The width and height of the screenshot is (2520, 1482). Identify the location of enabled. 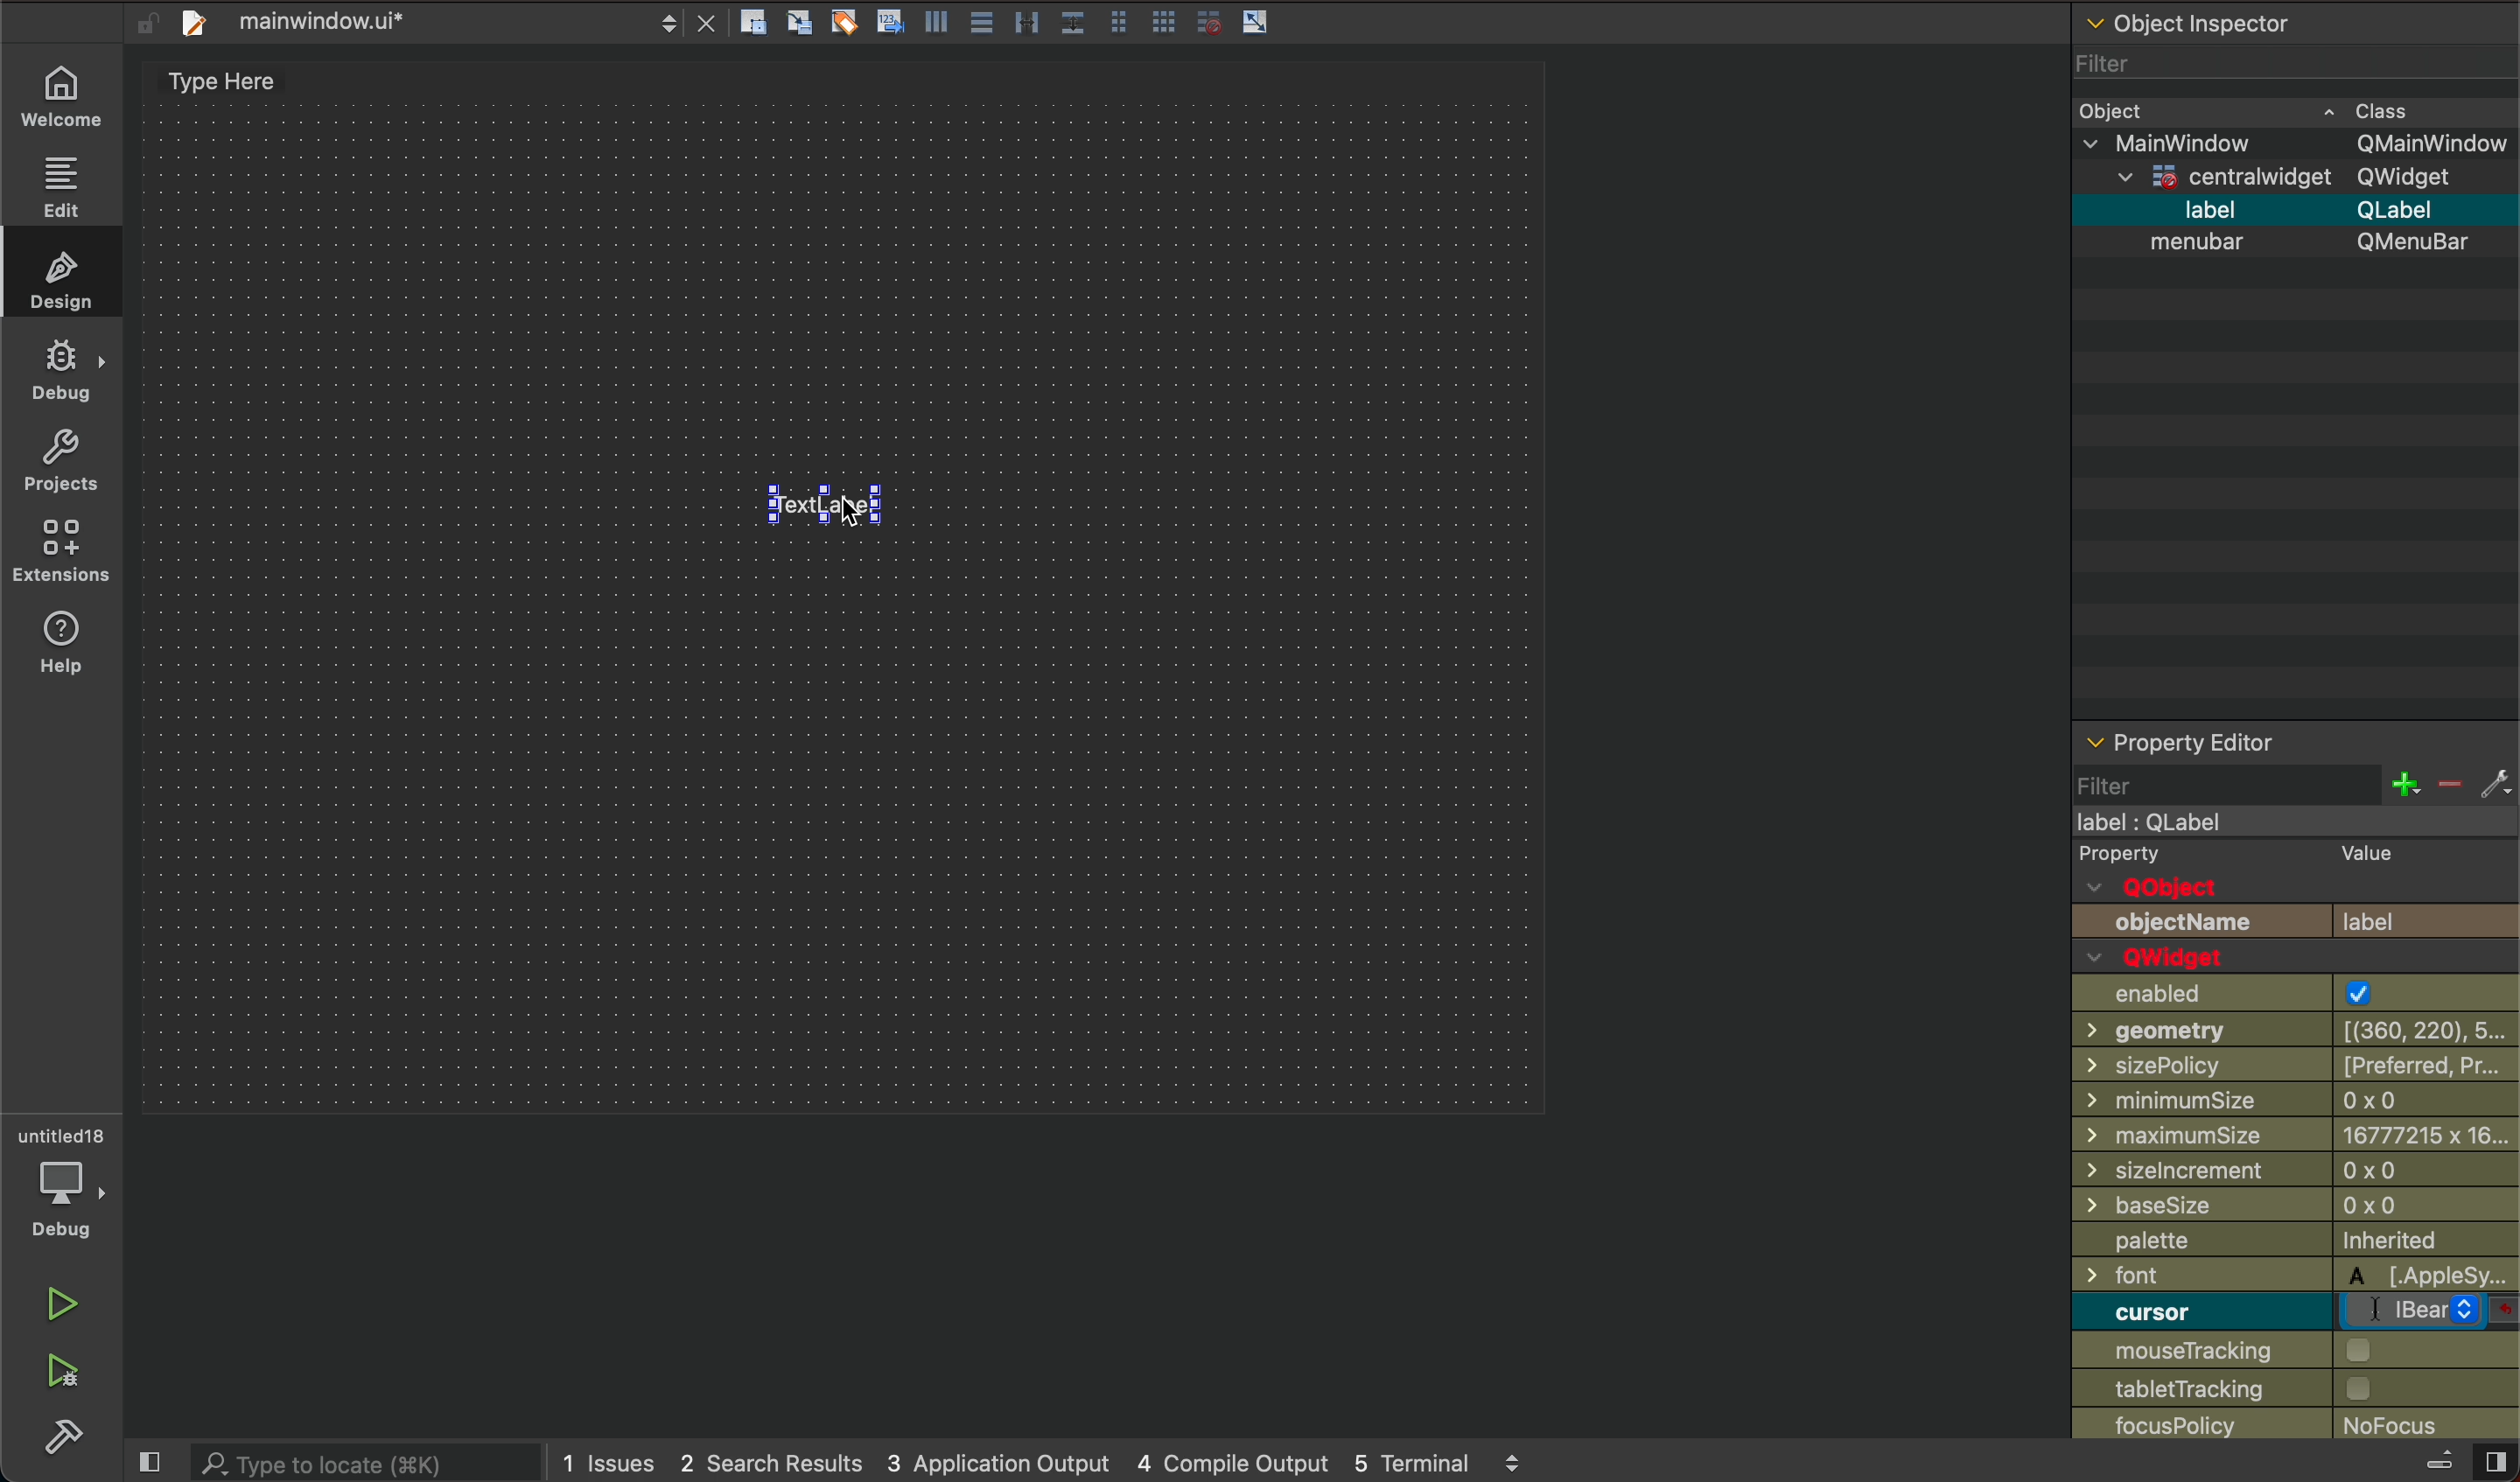
(2194, 994).